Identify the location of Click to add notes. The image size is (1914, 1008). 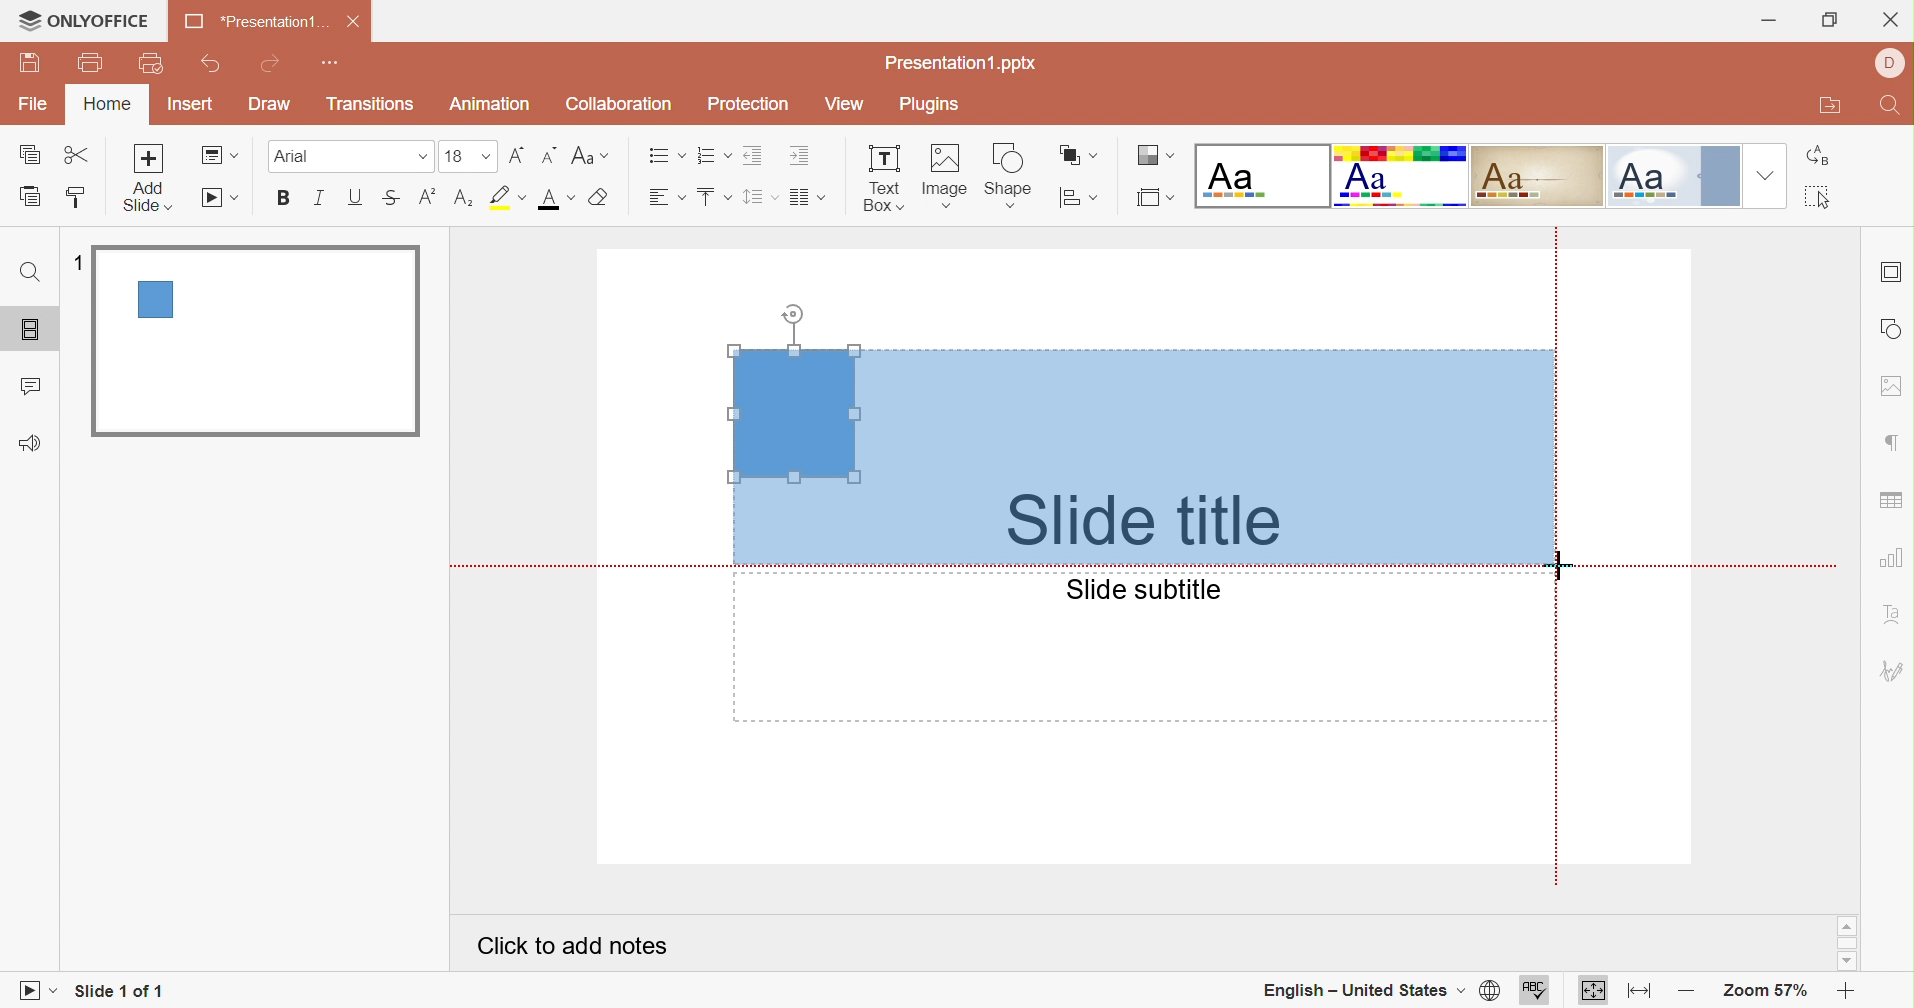
(572, 946).